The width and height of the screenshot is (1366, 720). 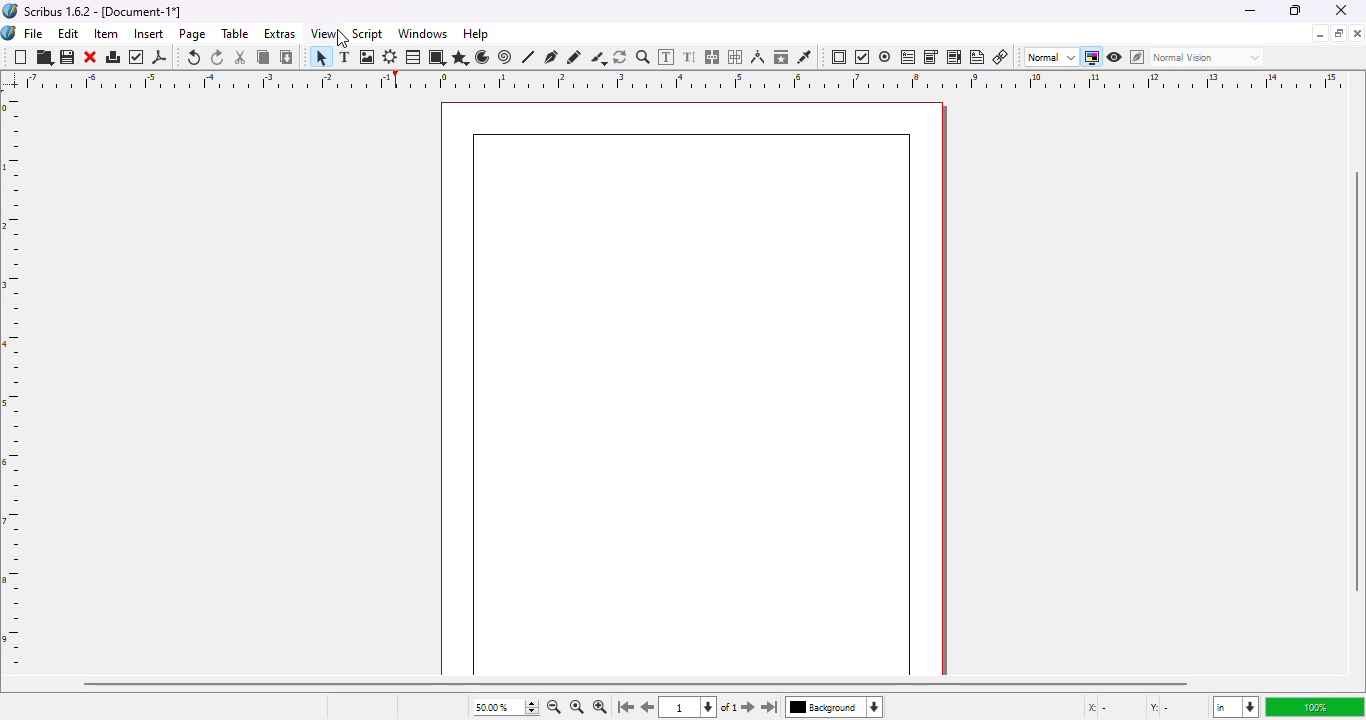 I want to click on bezier curve, so click(x=552, y=56).